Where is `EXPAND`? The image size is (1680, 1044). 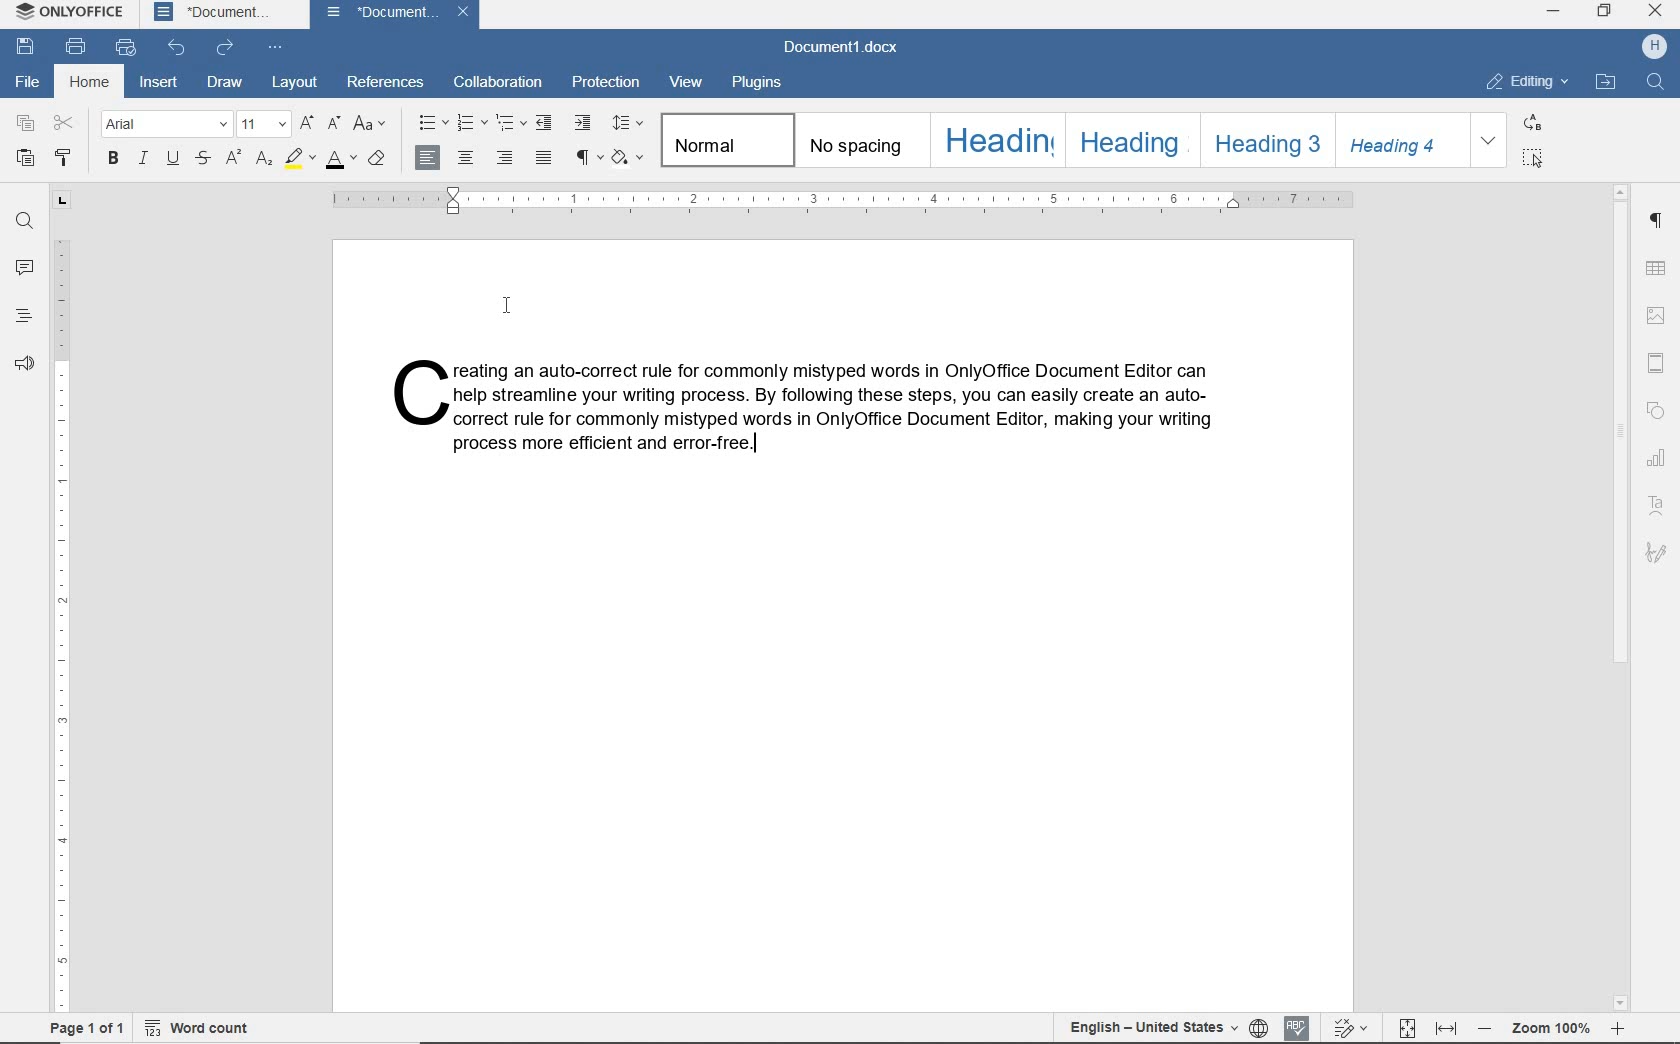
EXPAND is located at coordinates (1488, 141).